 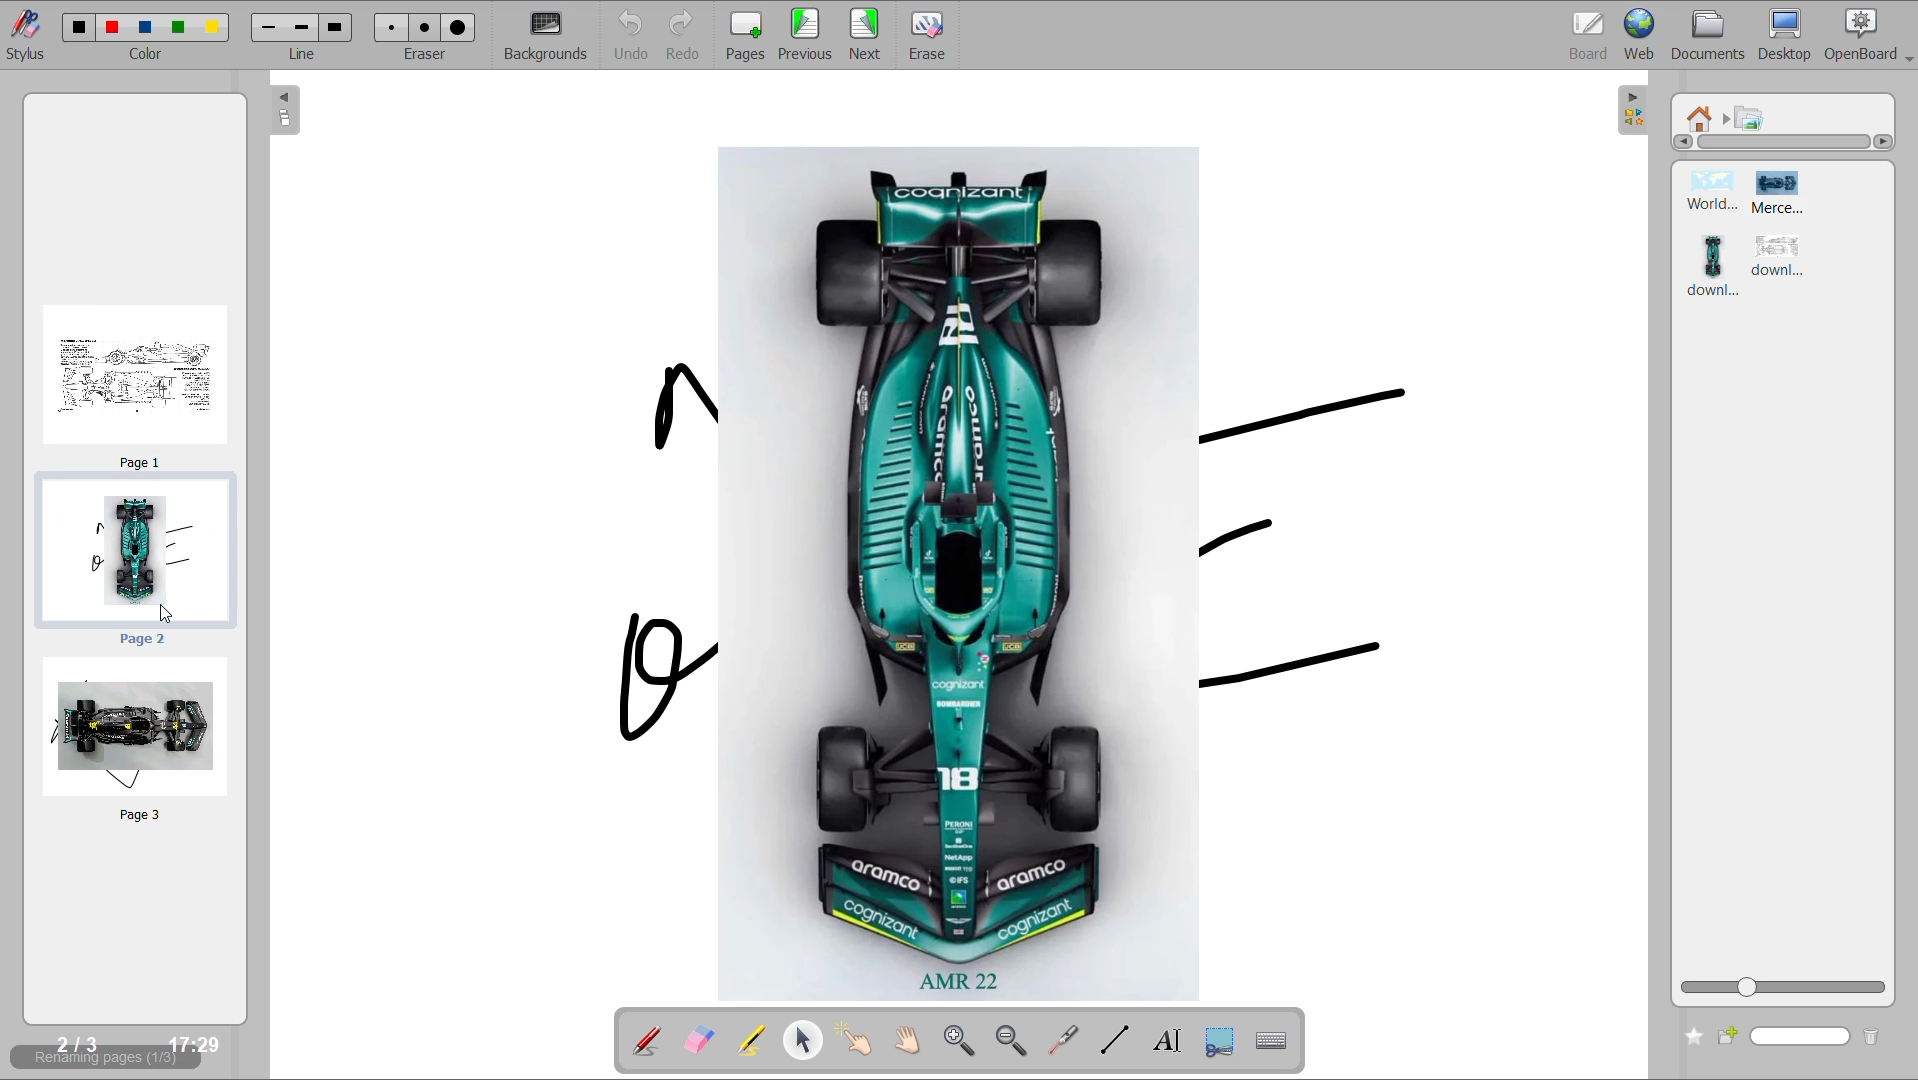 I want to click on color, so click(x=144, y=56).